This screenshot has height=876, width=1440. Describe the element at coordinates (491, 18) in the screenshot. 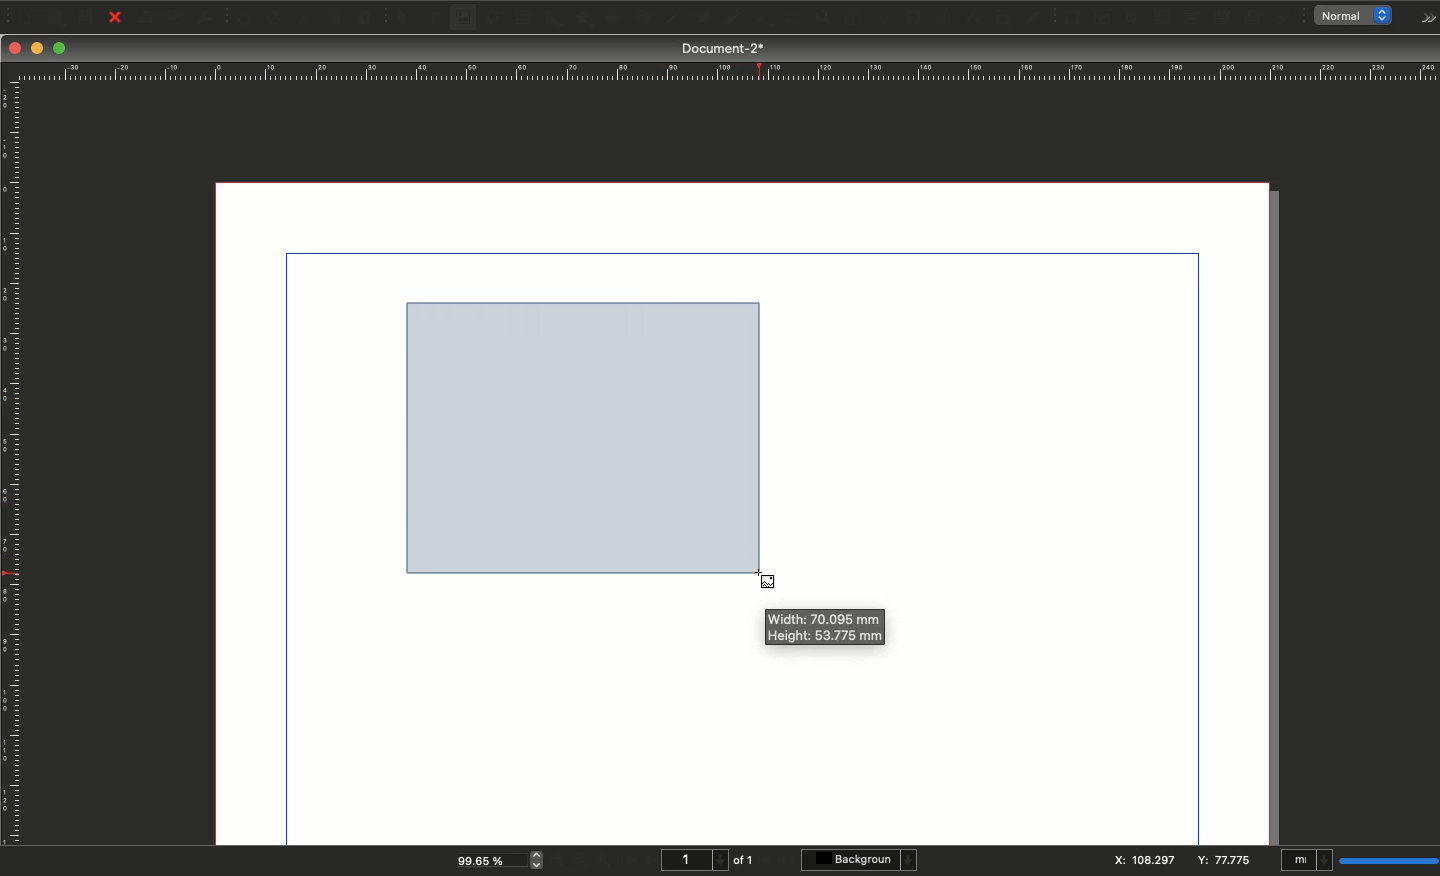

I see `Render frame` at that location.